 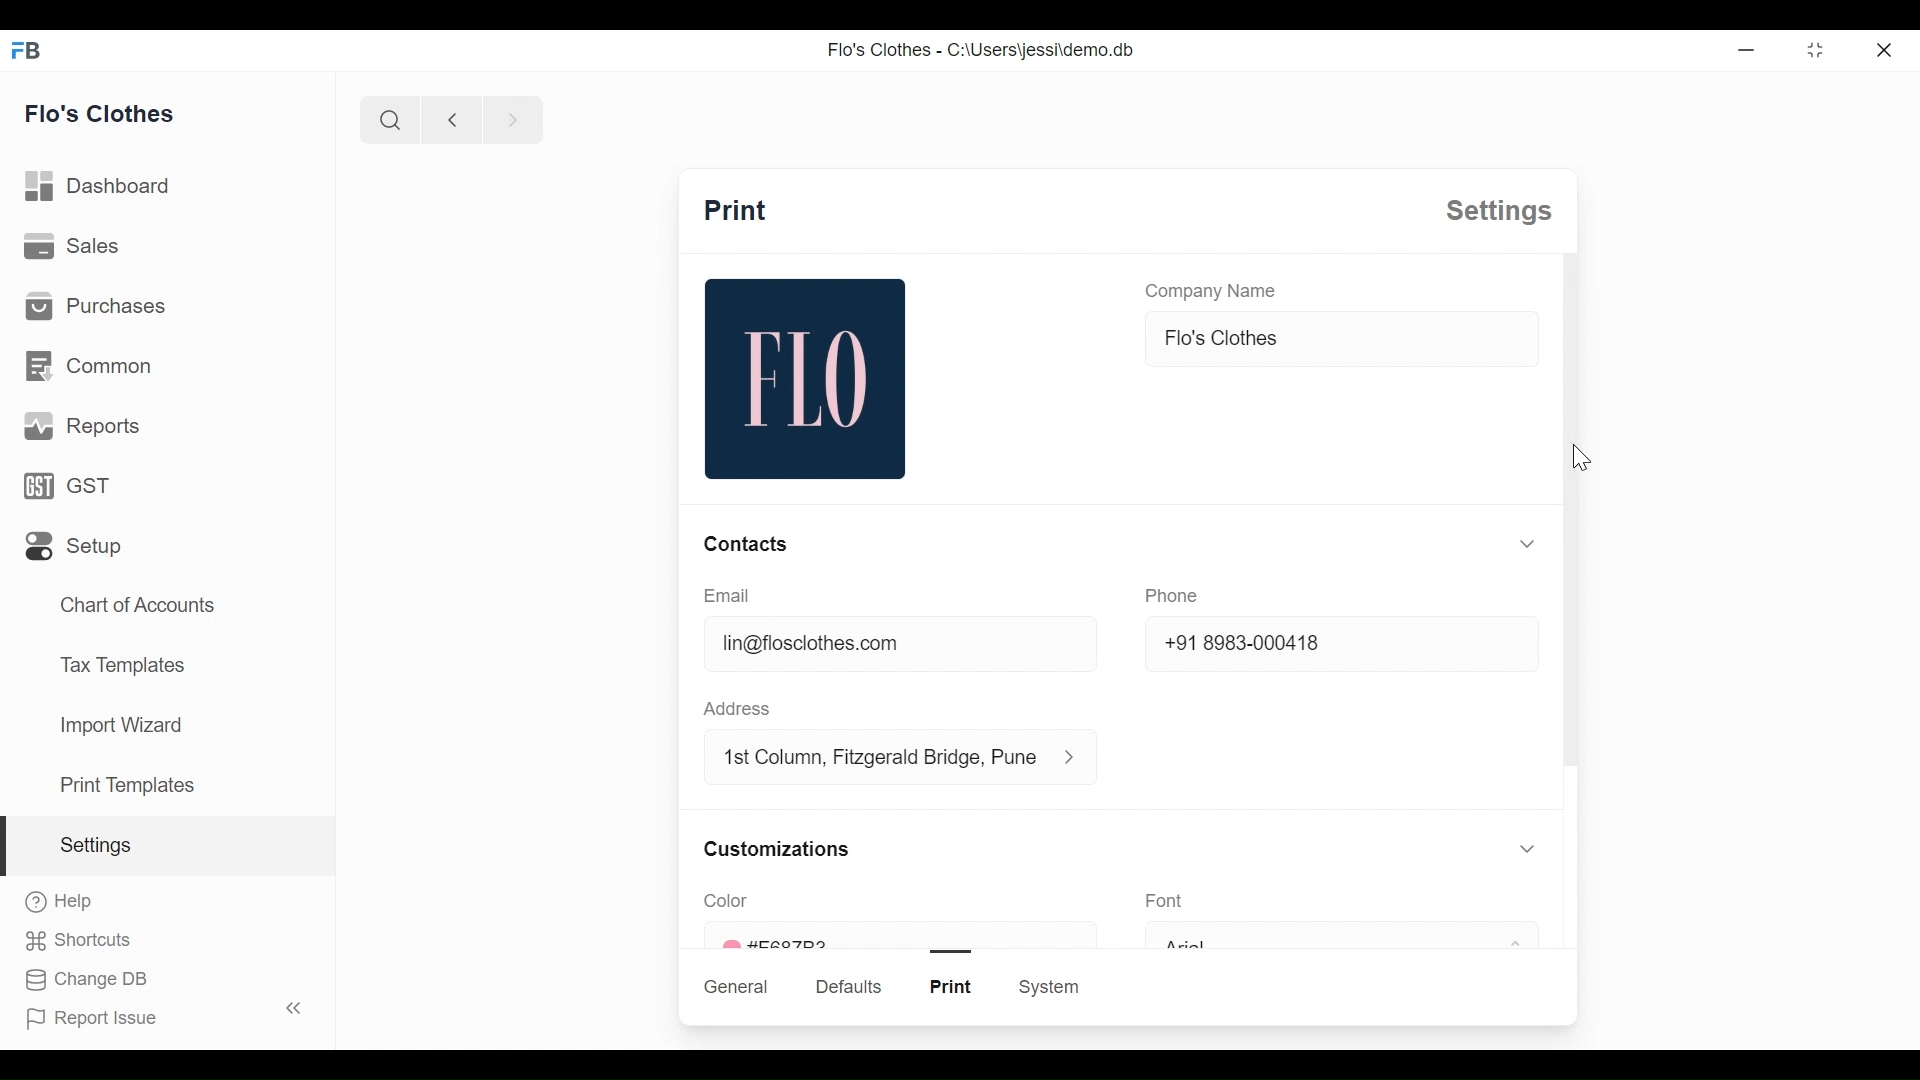 I want to click on address, so click(x=738, y=709).